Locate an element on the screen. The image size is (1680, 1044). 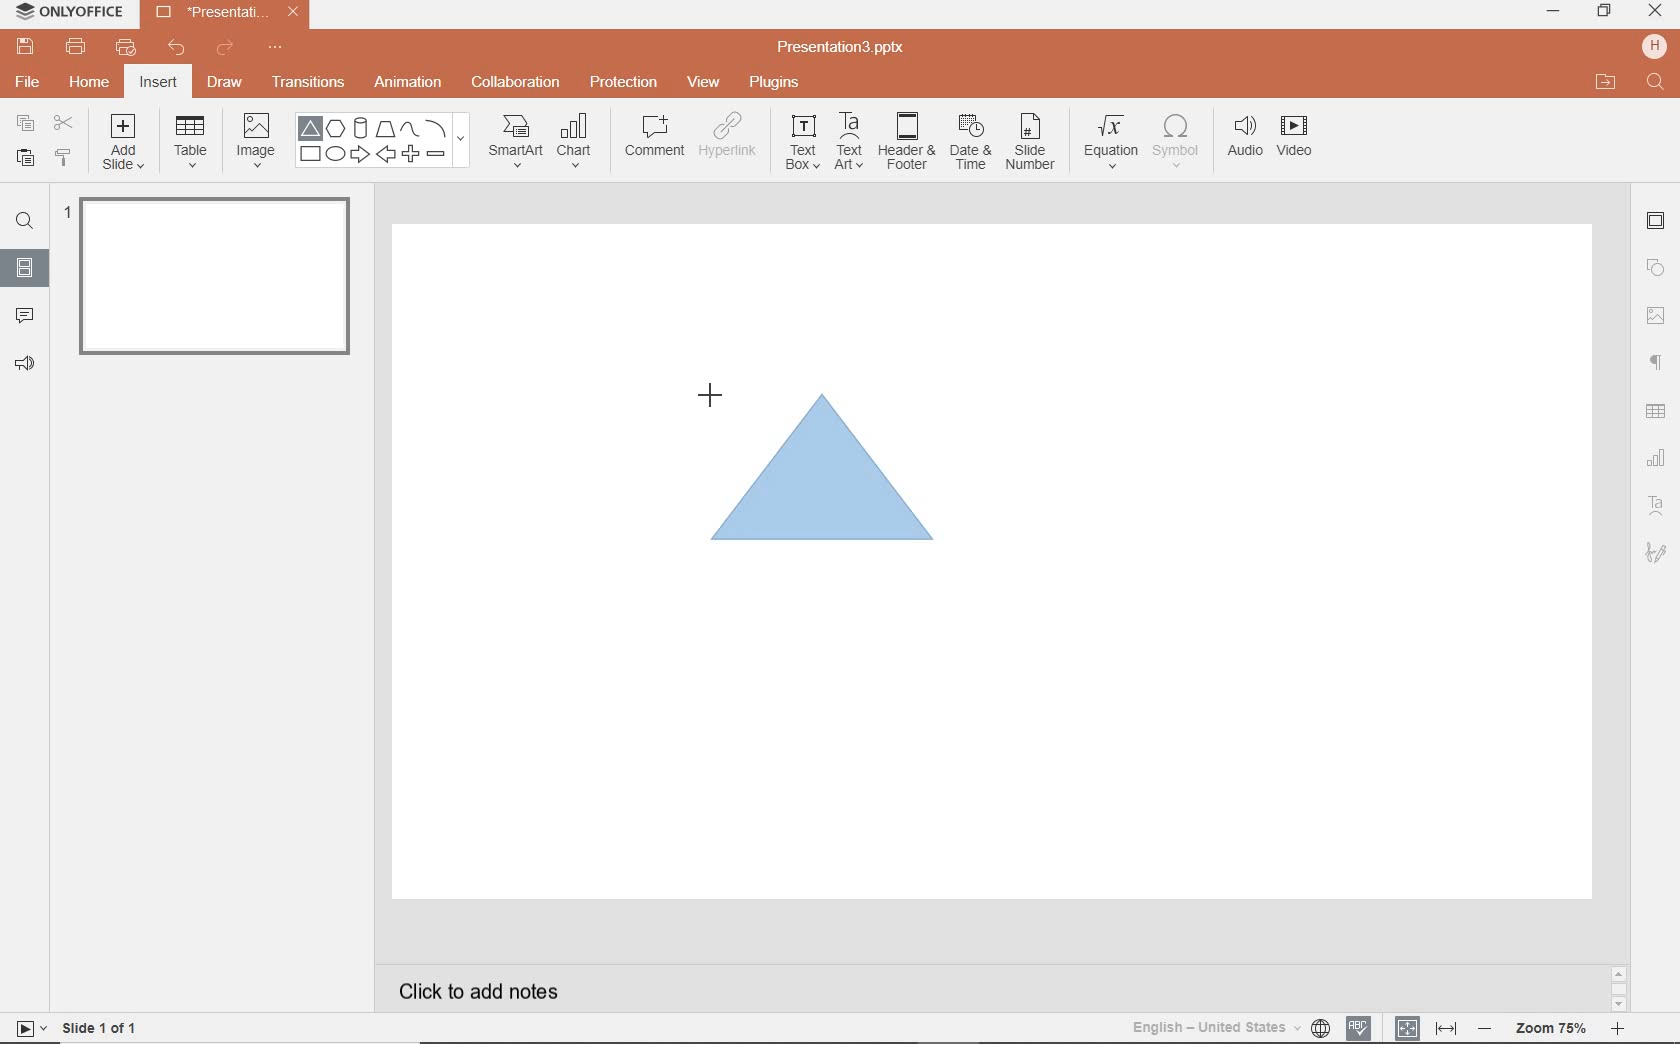
AUDIO is located at coordinates (1240, 138).